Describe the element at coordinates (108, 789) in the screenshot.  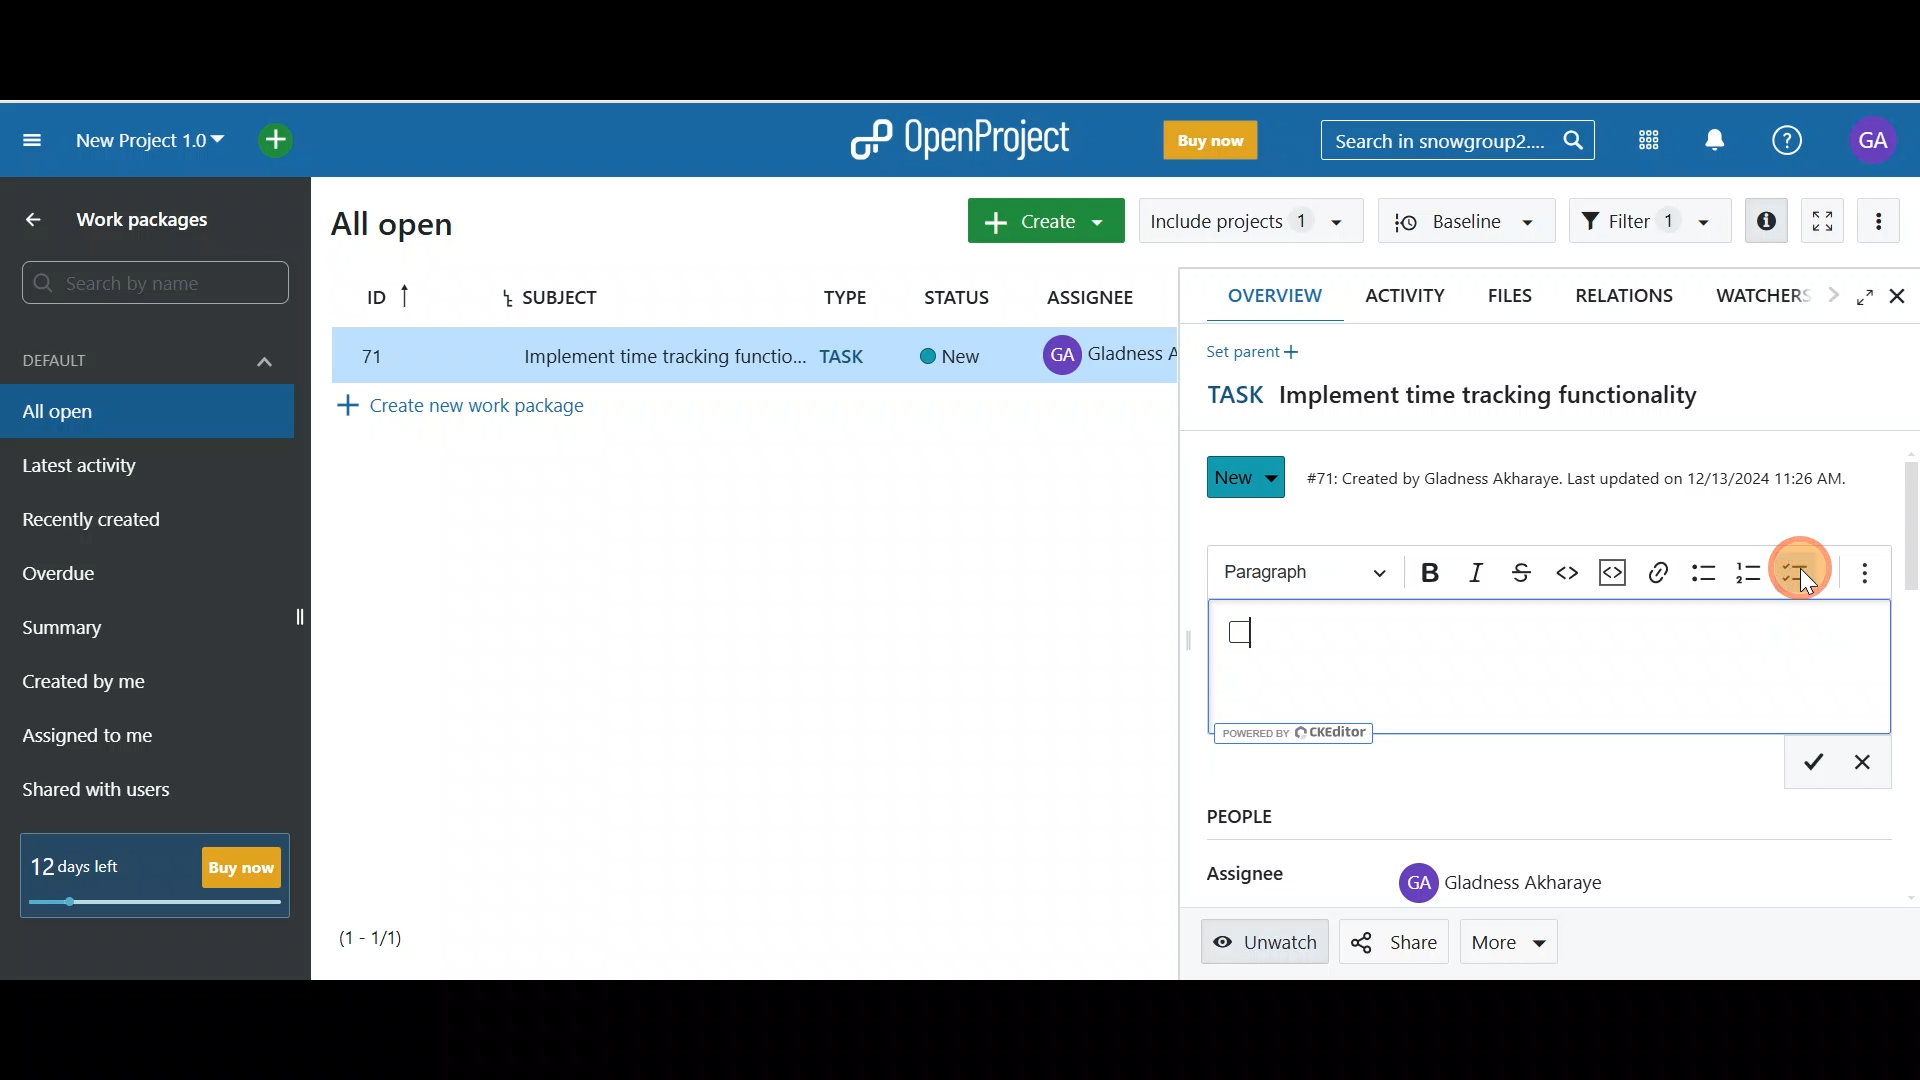
I see `Shared with users` at that location.